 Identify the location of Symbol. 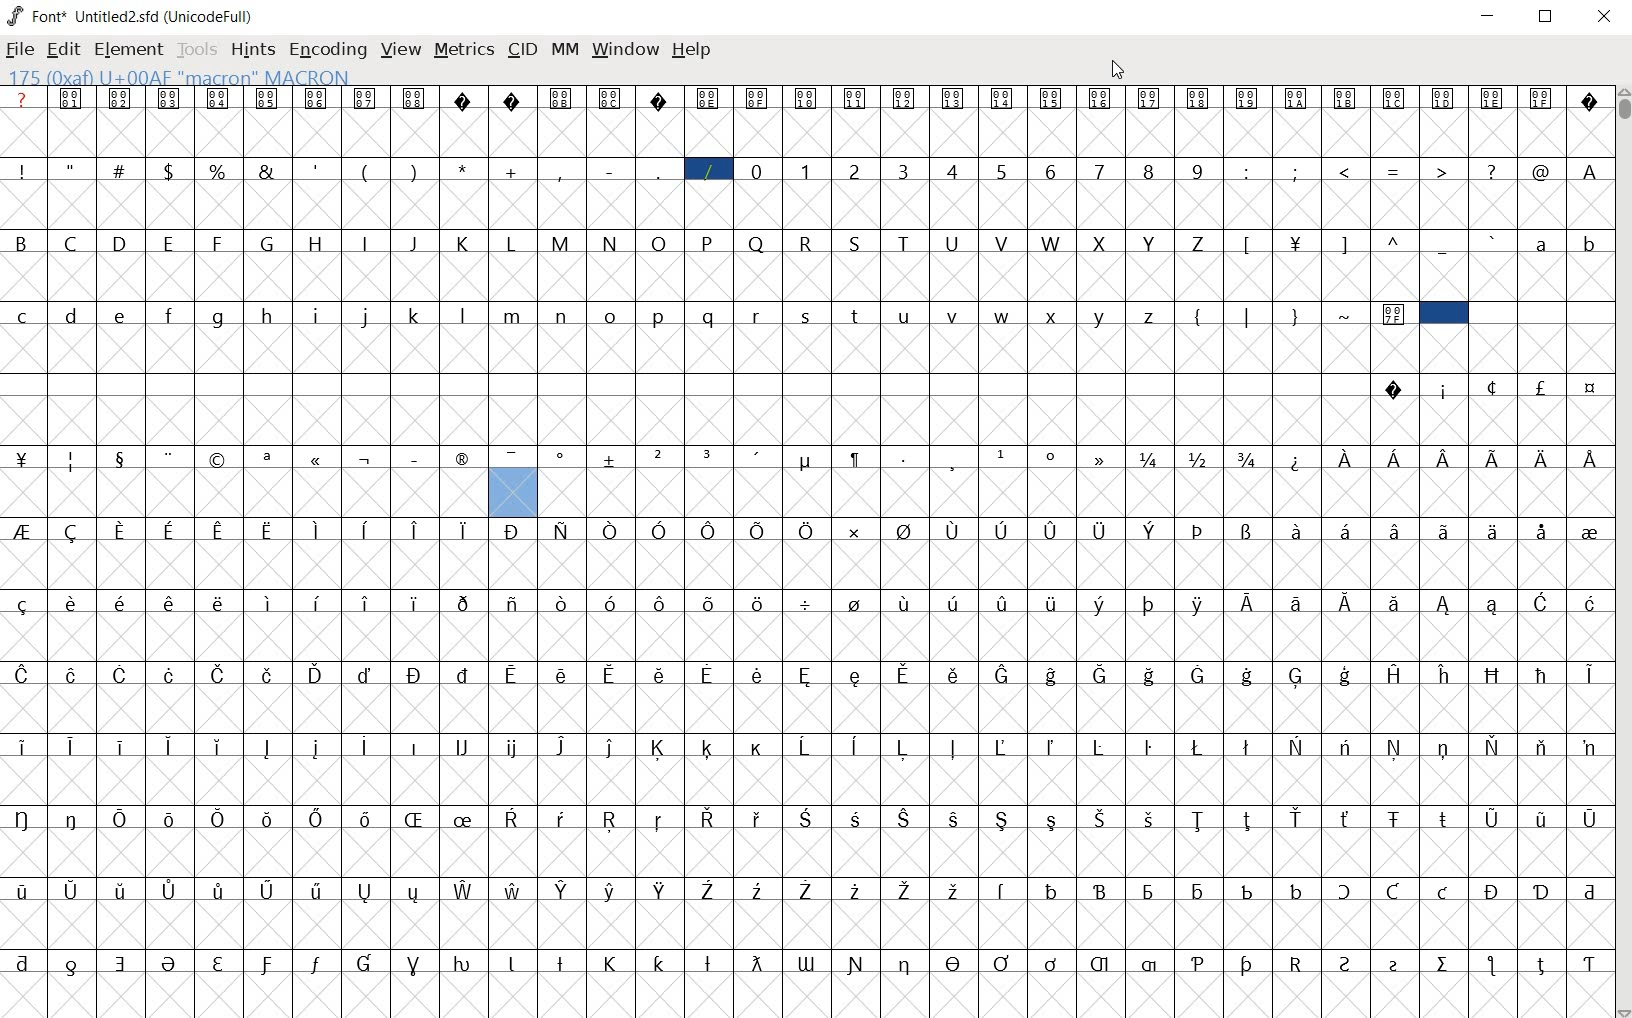
(951, 746).